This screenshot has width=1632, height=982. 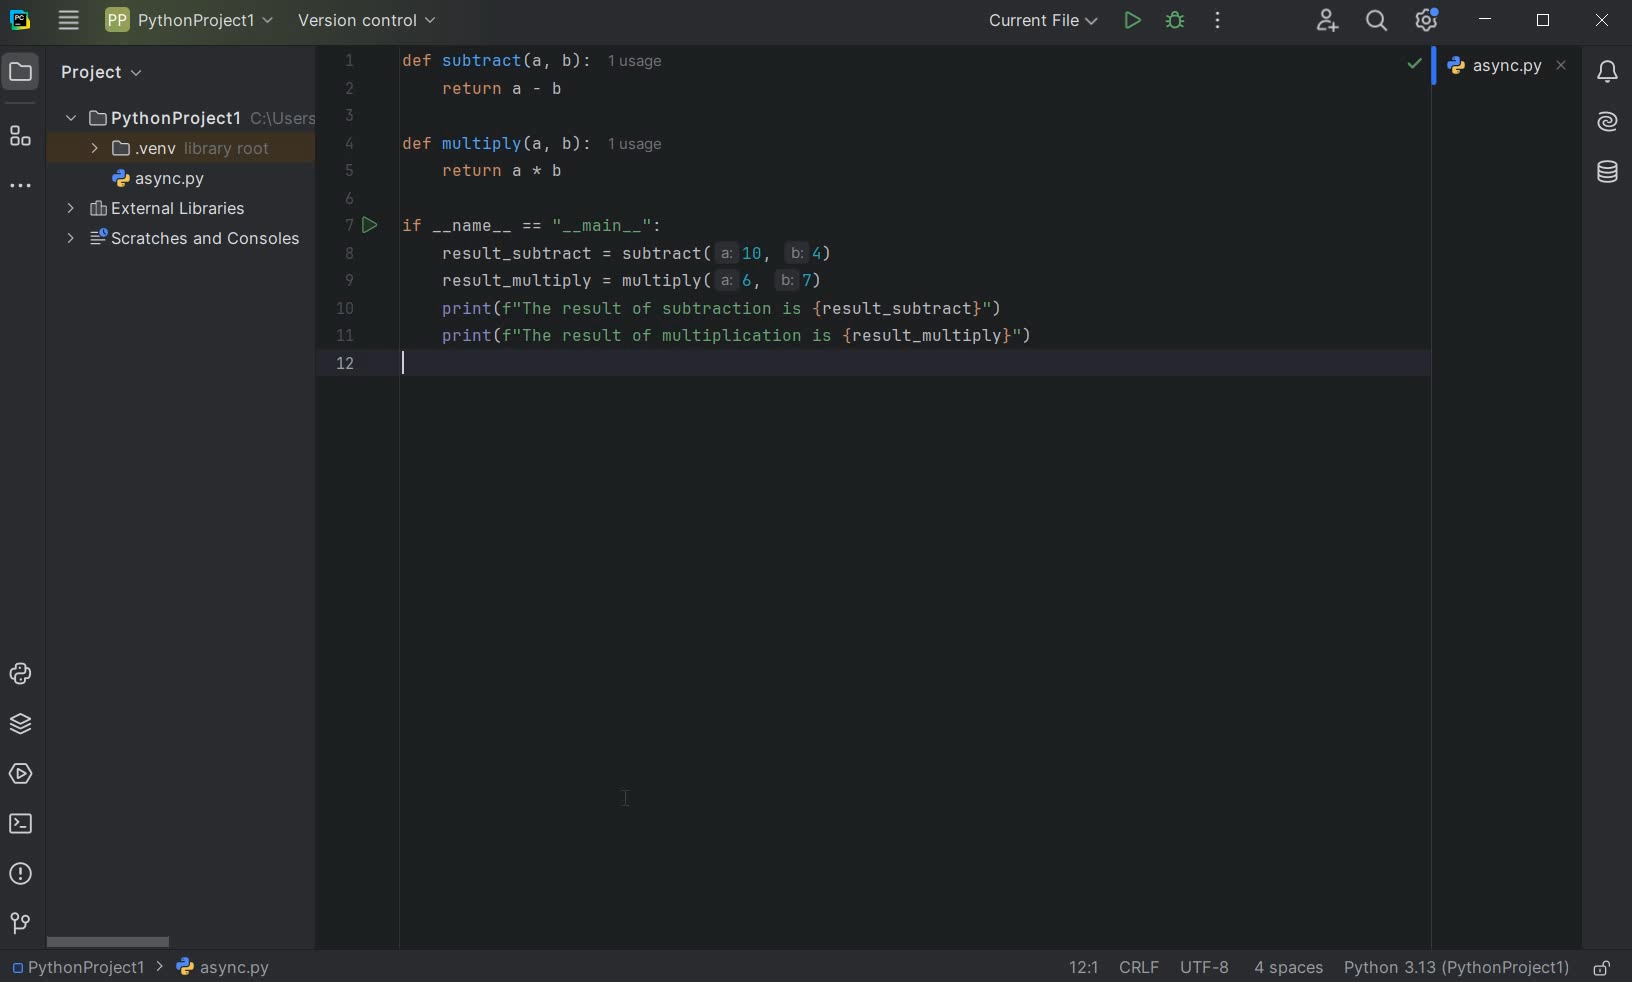 What do you see at coordinates (1604, 965) in the screenshot?
I see `make file ready only` at bounding box center [1604, 965].